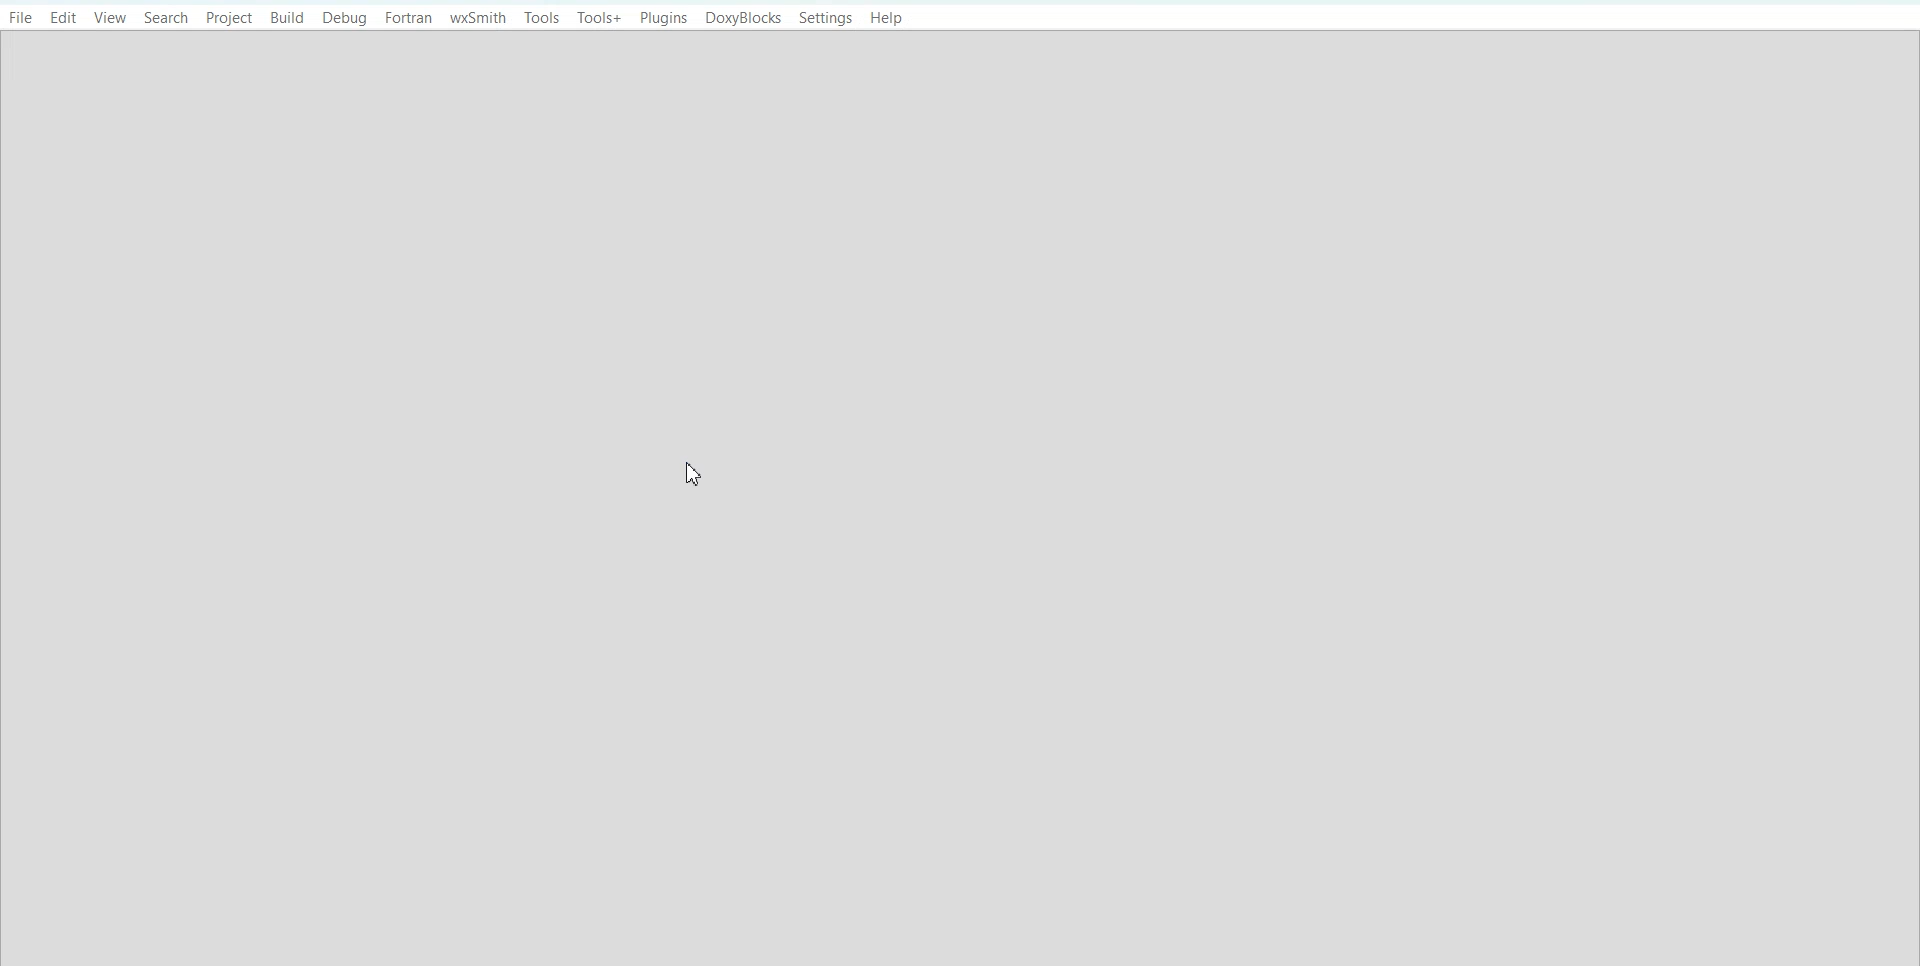  Describe the element at coordinates (600, 18) in the screenshot. I see `Tools+` at that location.